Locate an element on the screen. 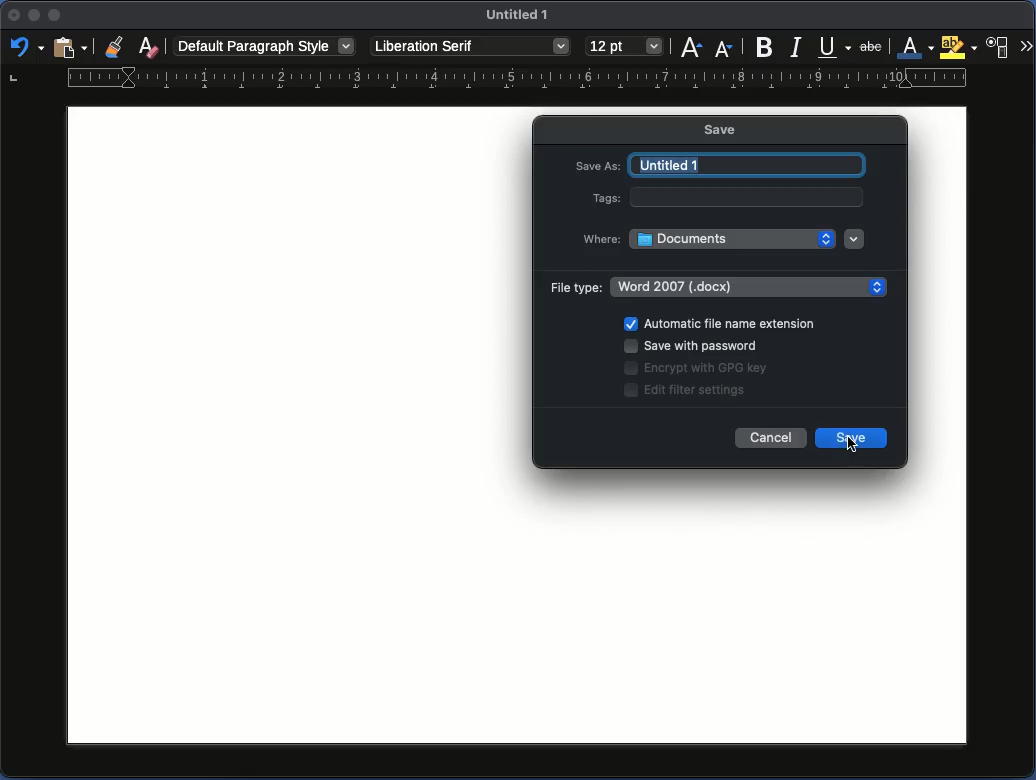 The height and width of the screenshot is (780, 1036). Character is located at coordinates (999, 47).